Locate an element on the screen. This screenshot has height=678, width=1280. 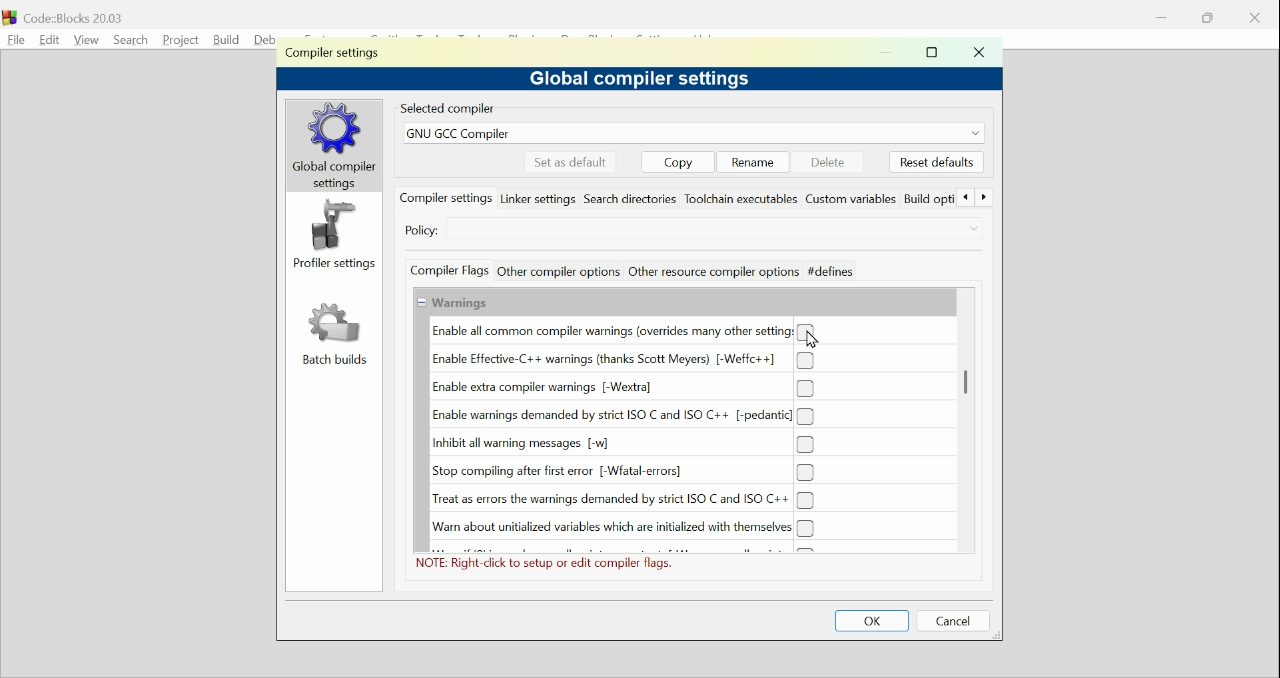
(un)check Enable Effective C++ is located at coordinates (622, 360).